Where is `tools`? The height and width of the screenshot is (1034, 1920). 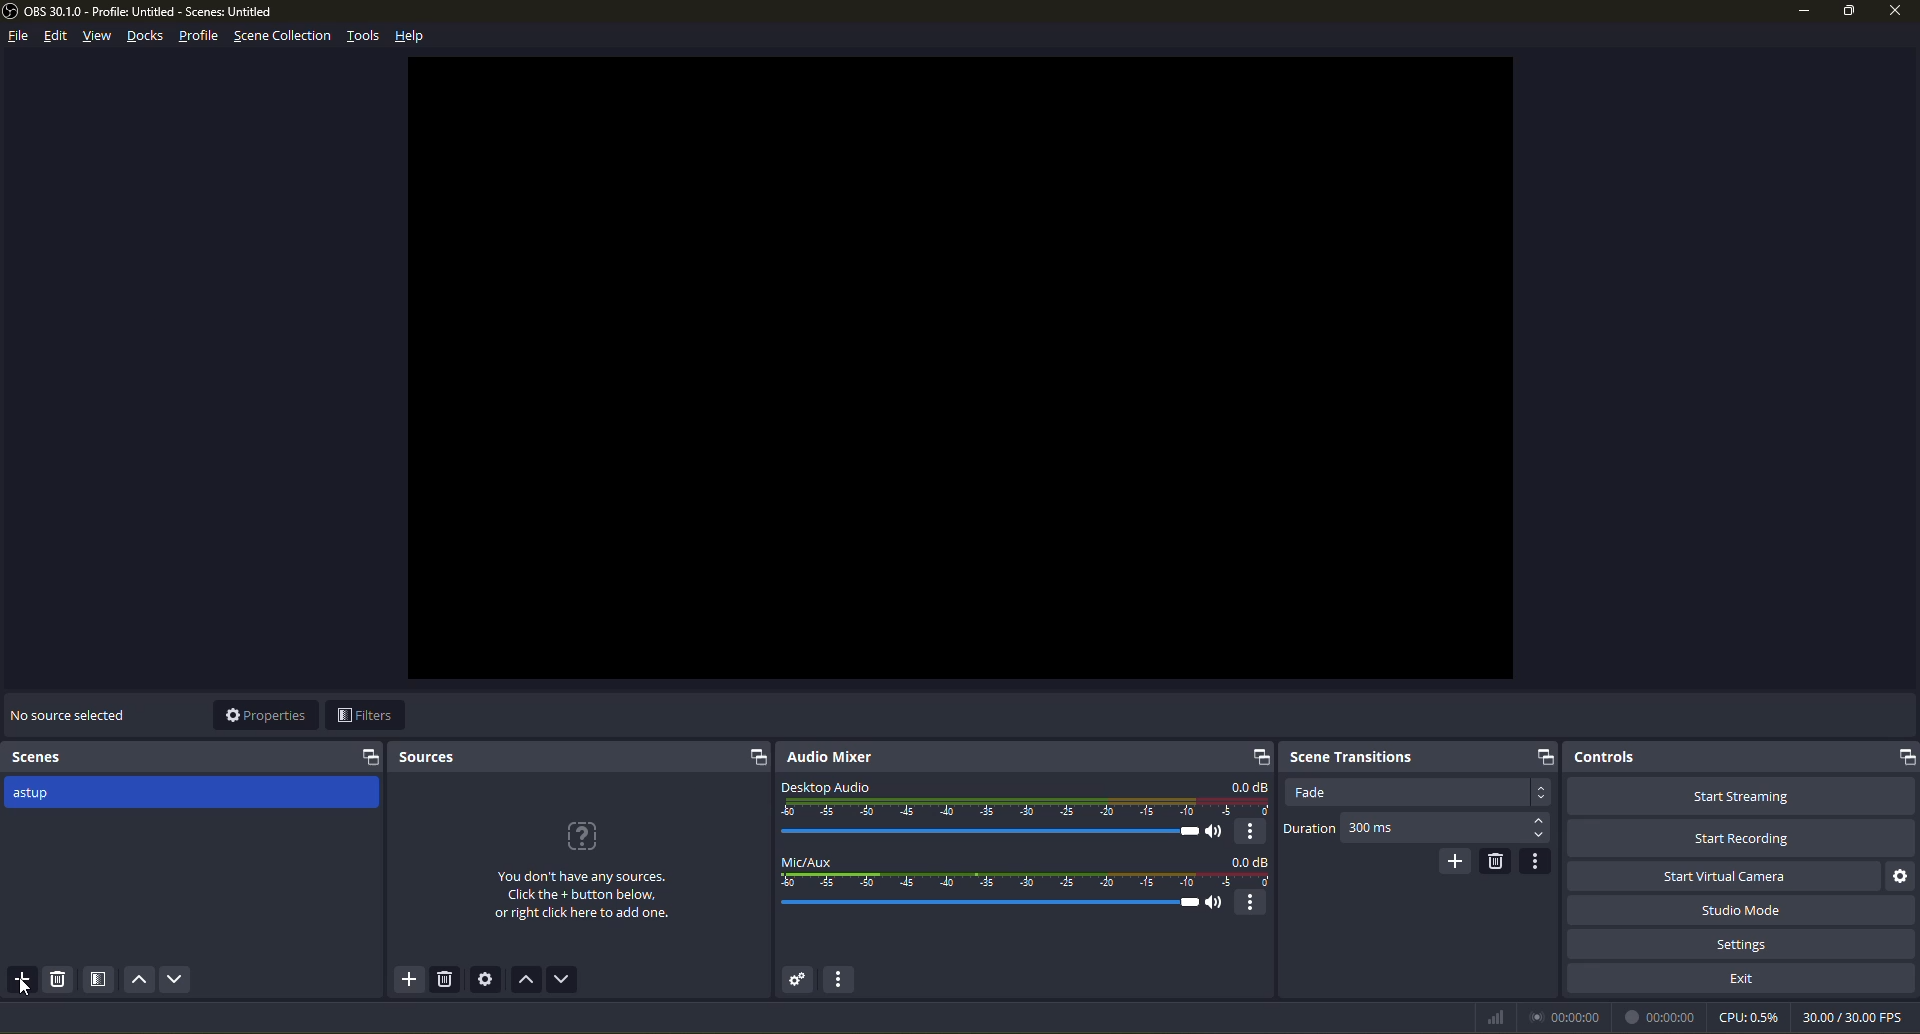 tools is located at coordinates (366, 38).